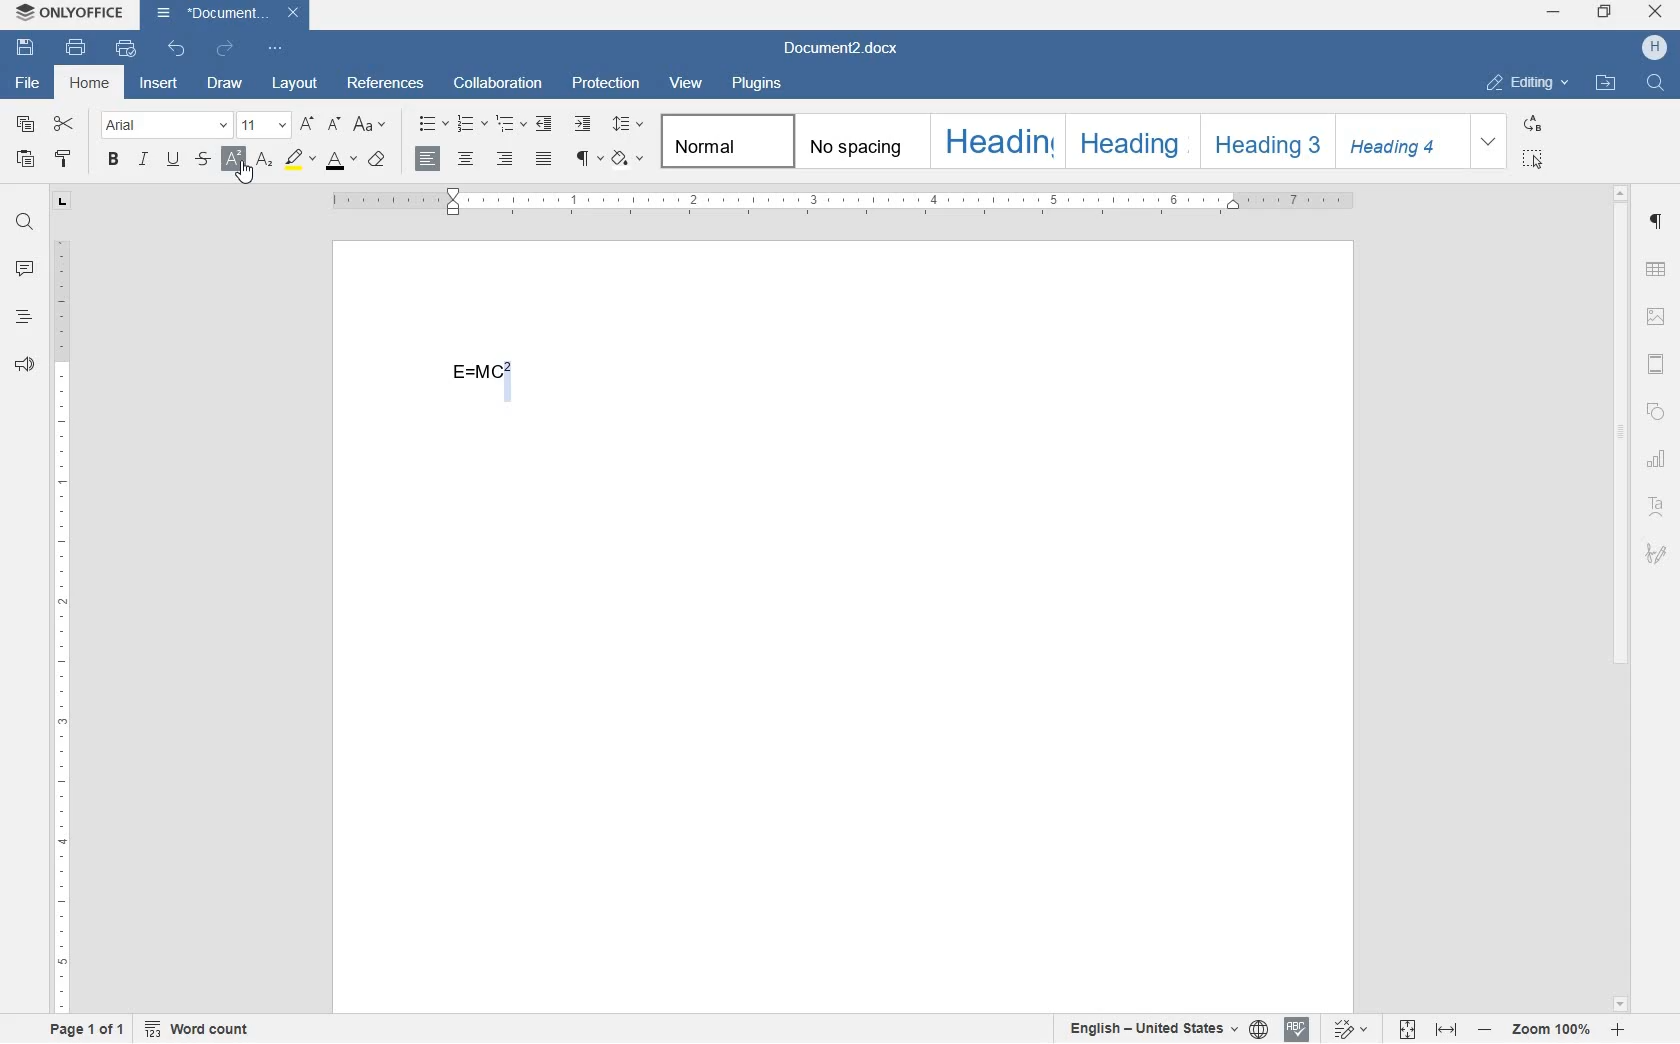 The width and height of the screenshot is (1680, 1044). Describe the element at coordinates (995, 140) in the screenshot. I see `Heading 1` at that location.